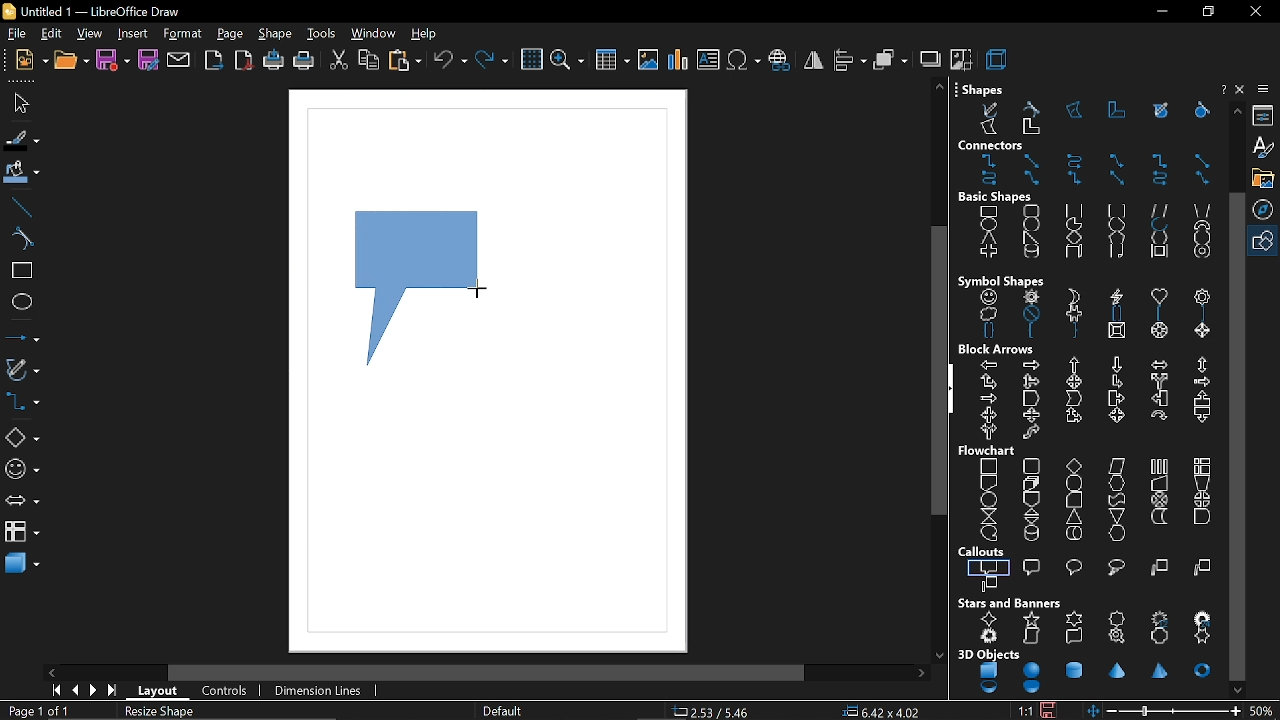 This screenshot has width=1280, height=720. I want to click on fill color, so click(22, 172).